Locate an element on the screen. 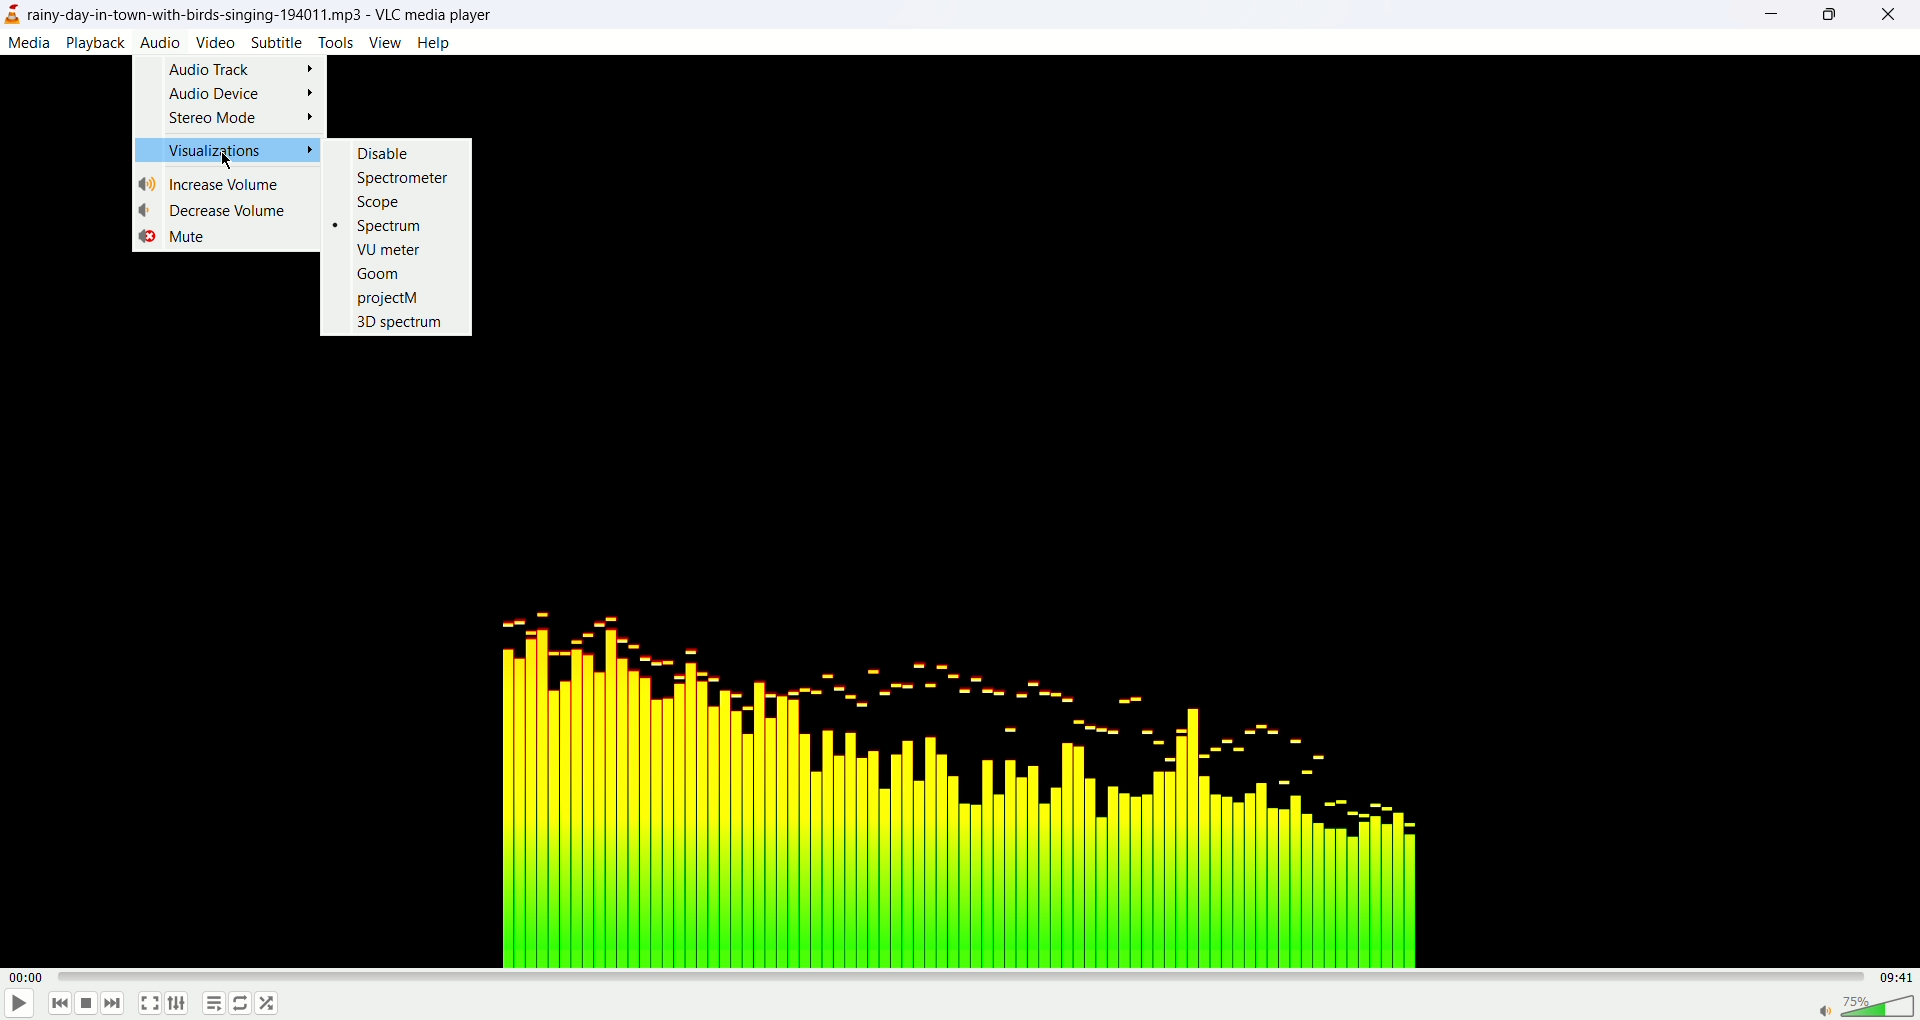  spectrometer is located at coordinates (404, 177).